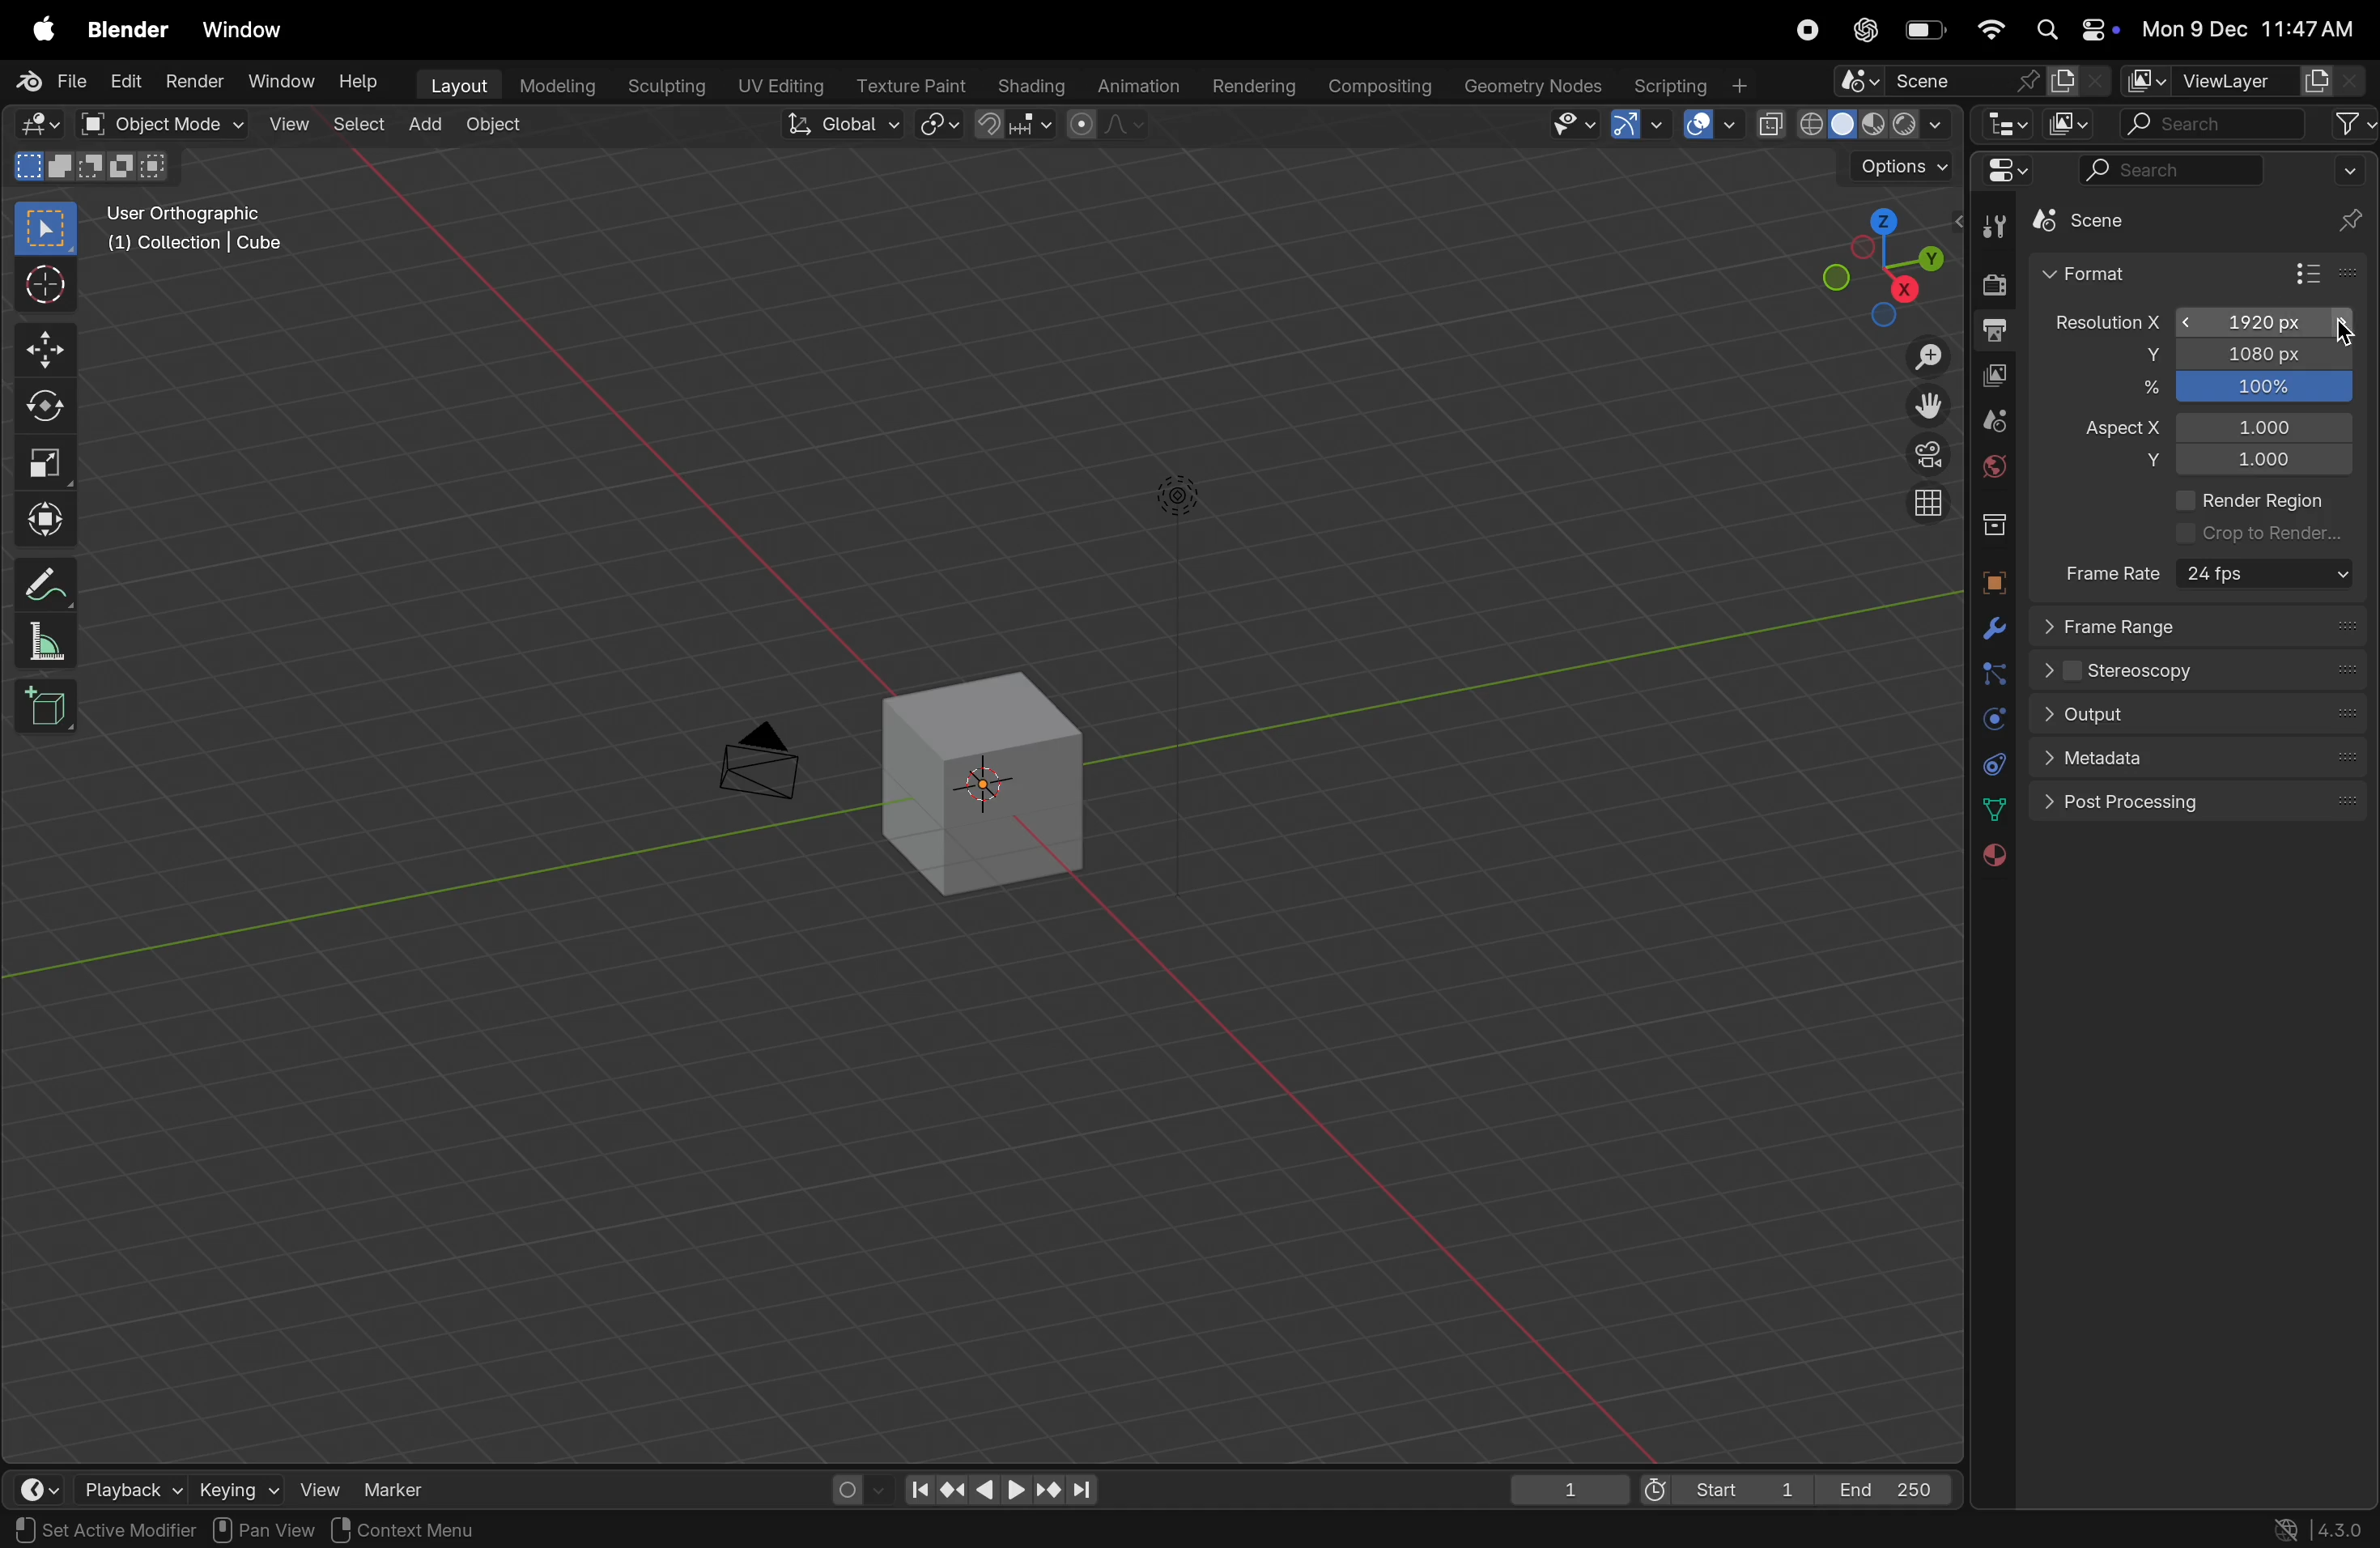 The width and height of the screenshot is (2380, 1548). Describe the element at coordinates (2180, 805) in the screenshot. I see `post processing` at that location.